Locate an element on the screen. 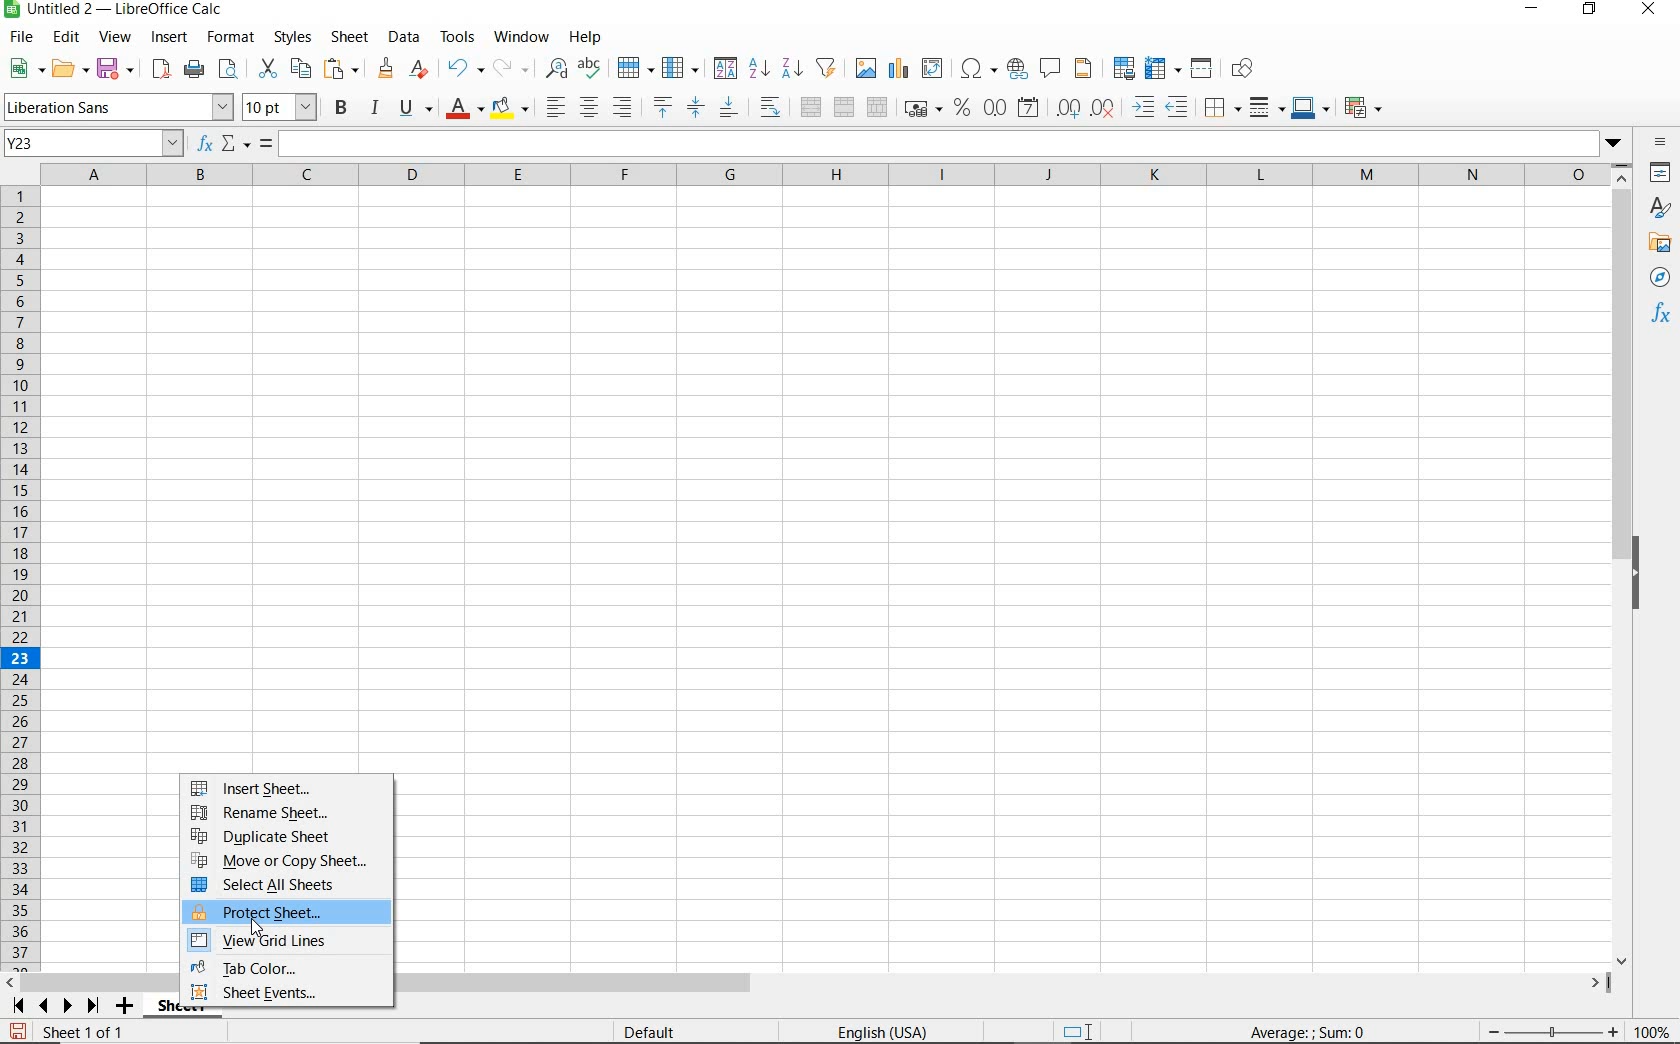 This screenshot has width=1680, height=1044. FORMULA is located at coordinates (267, 144).